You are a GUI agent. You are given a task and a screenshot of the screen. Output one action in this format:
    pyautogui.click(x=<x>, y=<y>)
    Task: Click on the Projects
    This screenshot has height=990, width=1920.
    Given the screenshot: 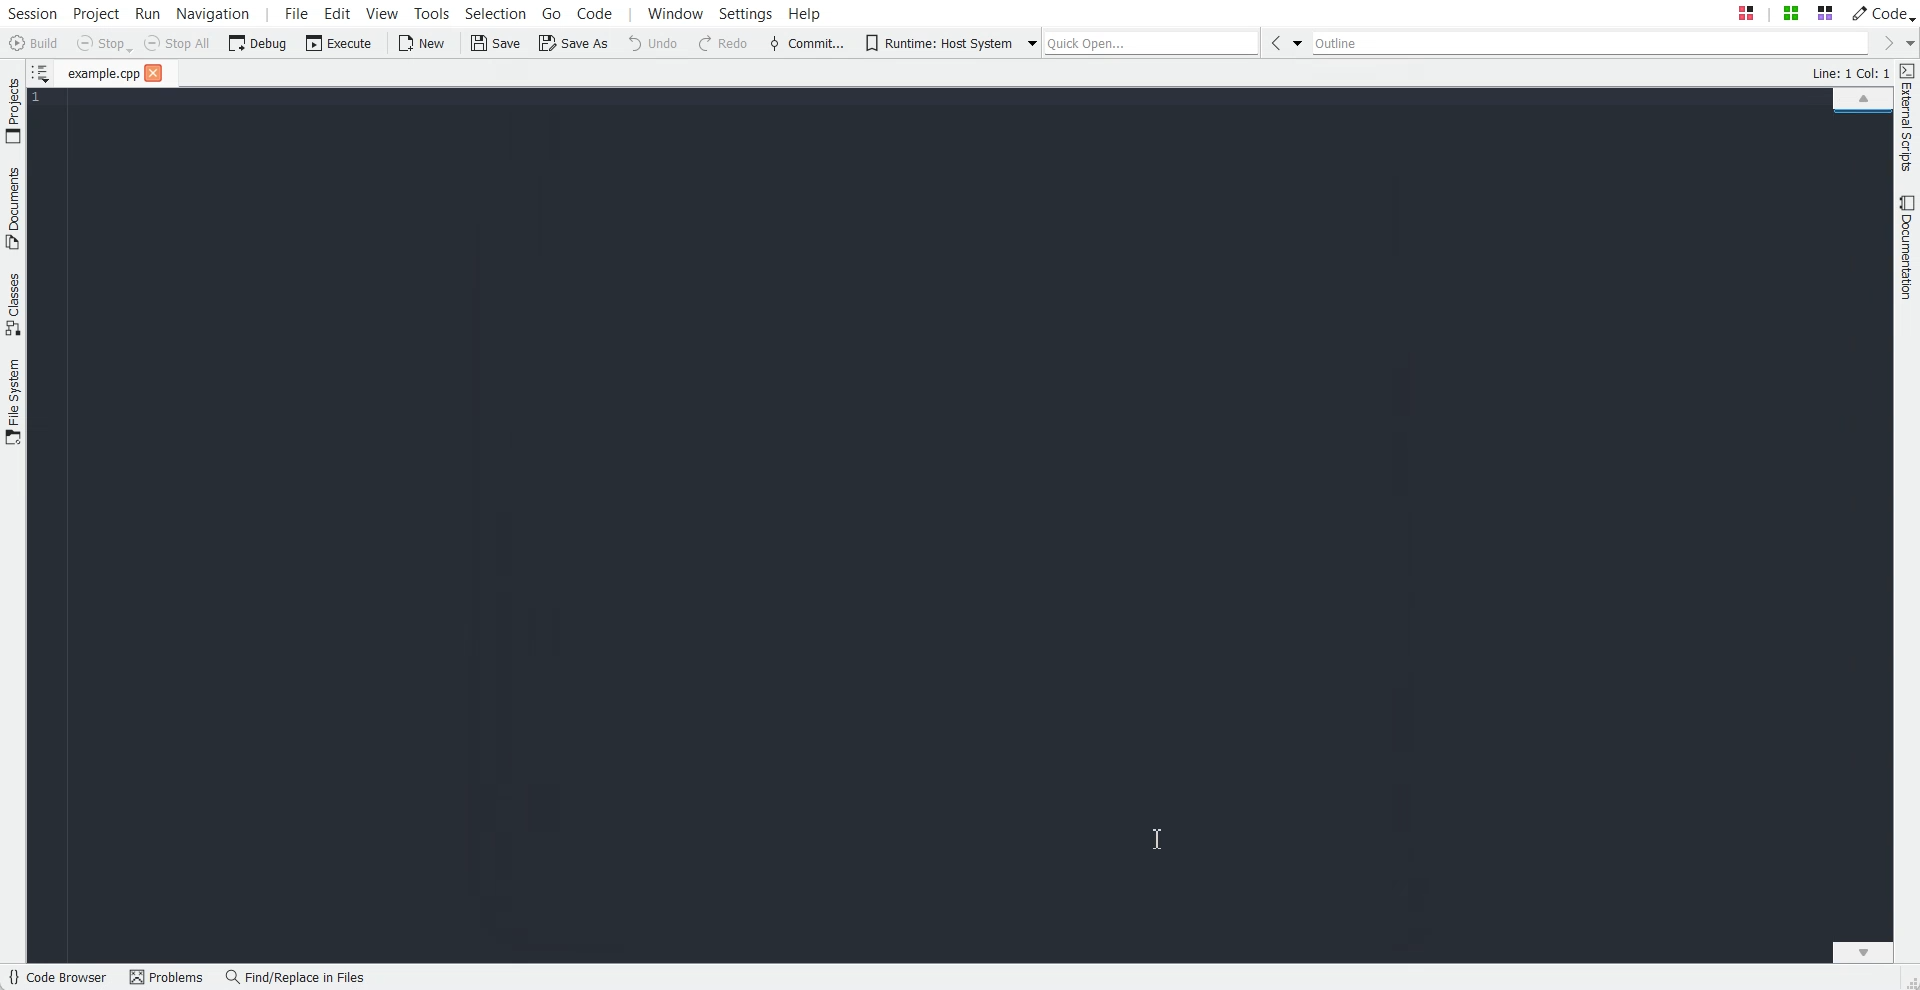 What is the action you would take?
    pyautogui.click(x=13, y=110)
    